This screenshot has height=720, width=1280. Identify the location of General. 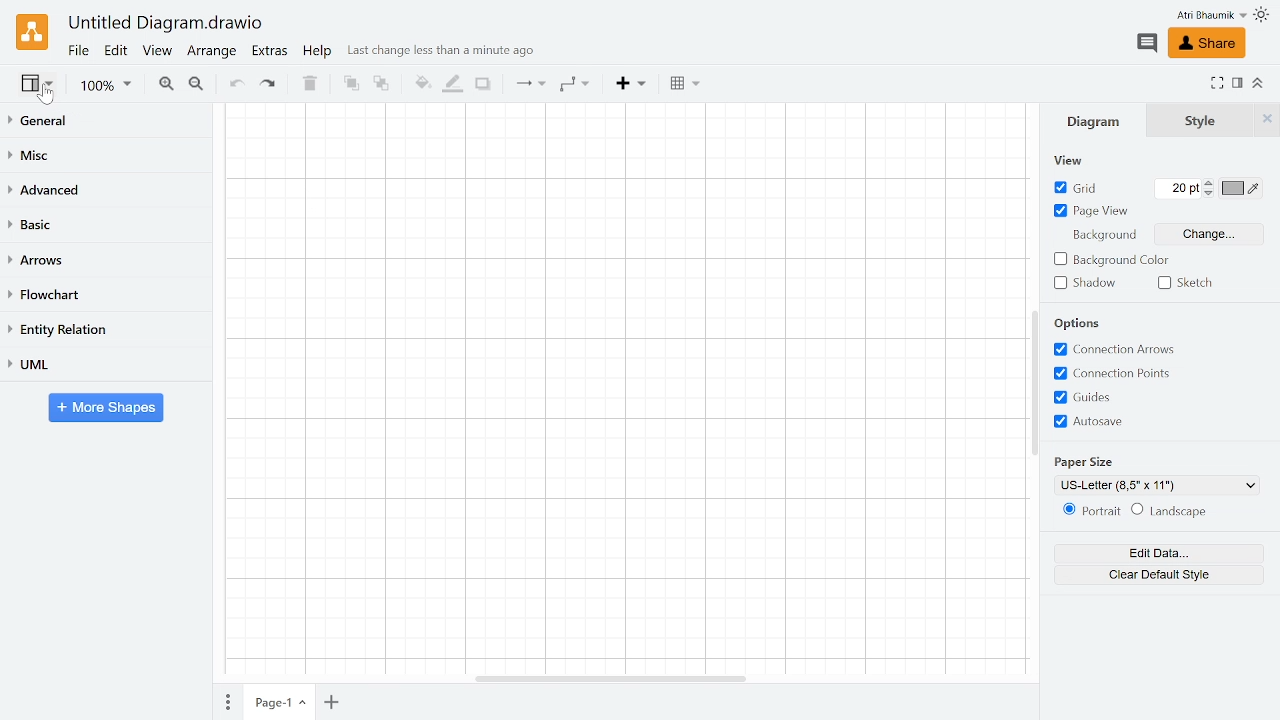
(102, 120).